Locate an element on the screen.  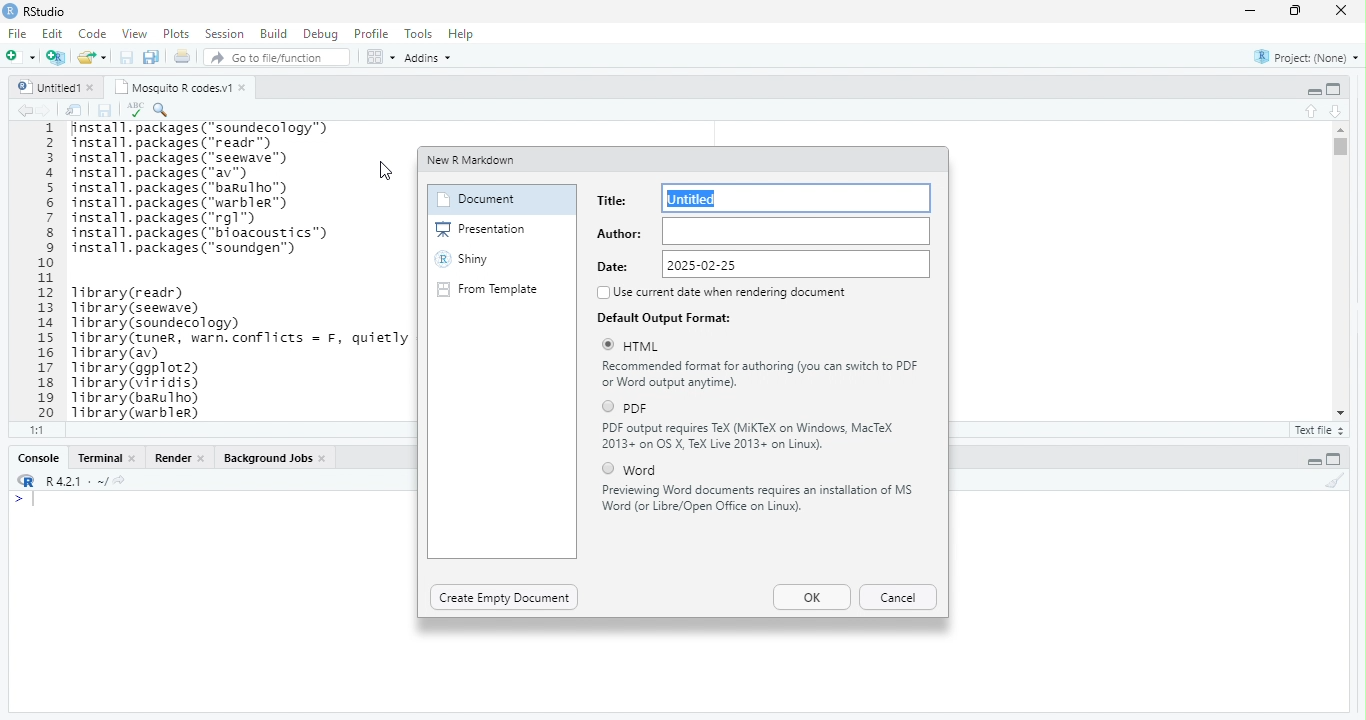
Checkbox is located at coordinates (610, 407).